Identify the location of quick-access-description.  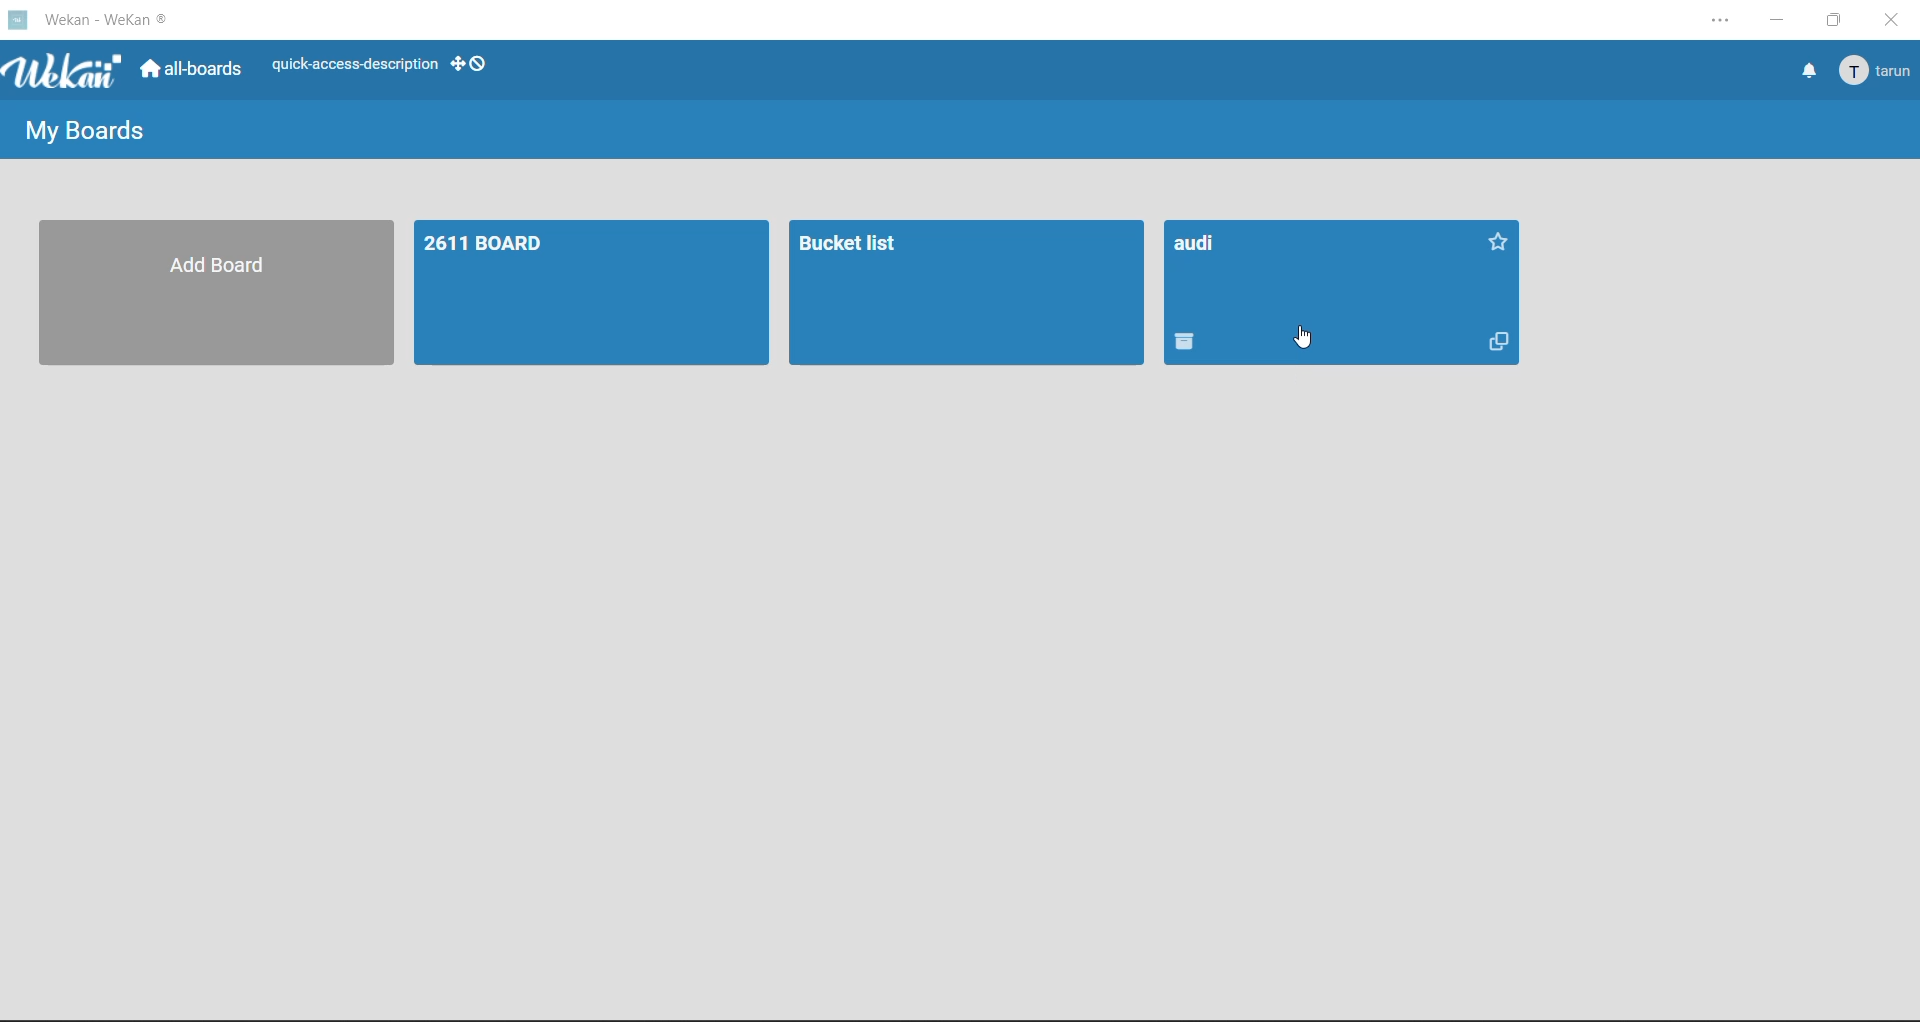
(352, 65).